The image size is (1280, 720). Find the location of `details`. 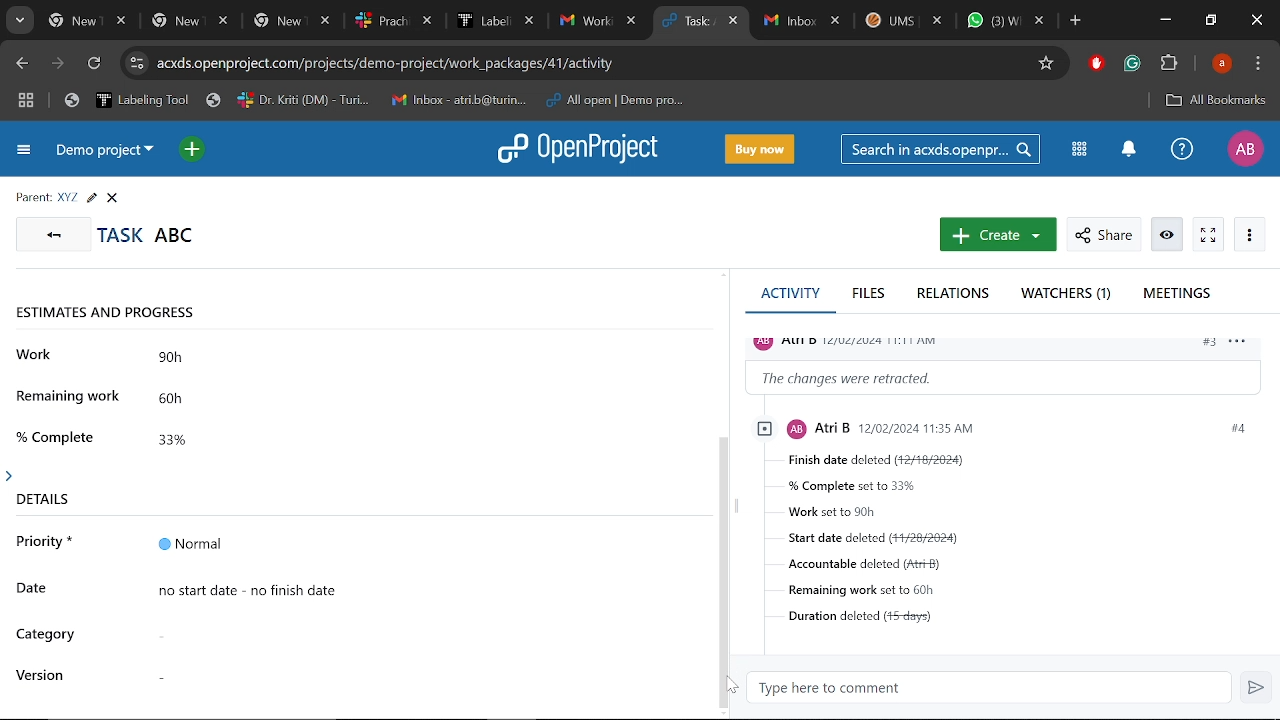

details is located at coordinates (39, 494).